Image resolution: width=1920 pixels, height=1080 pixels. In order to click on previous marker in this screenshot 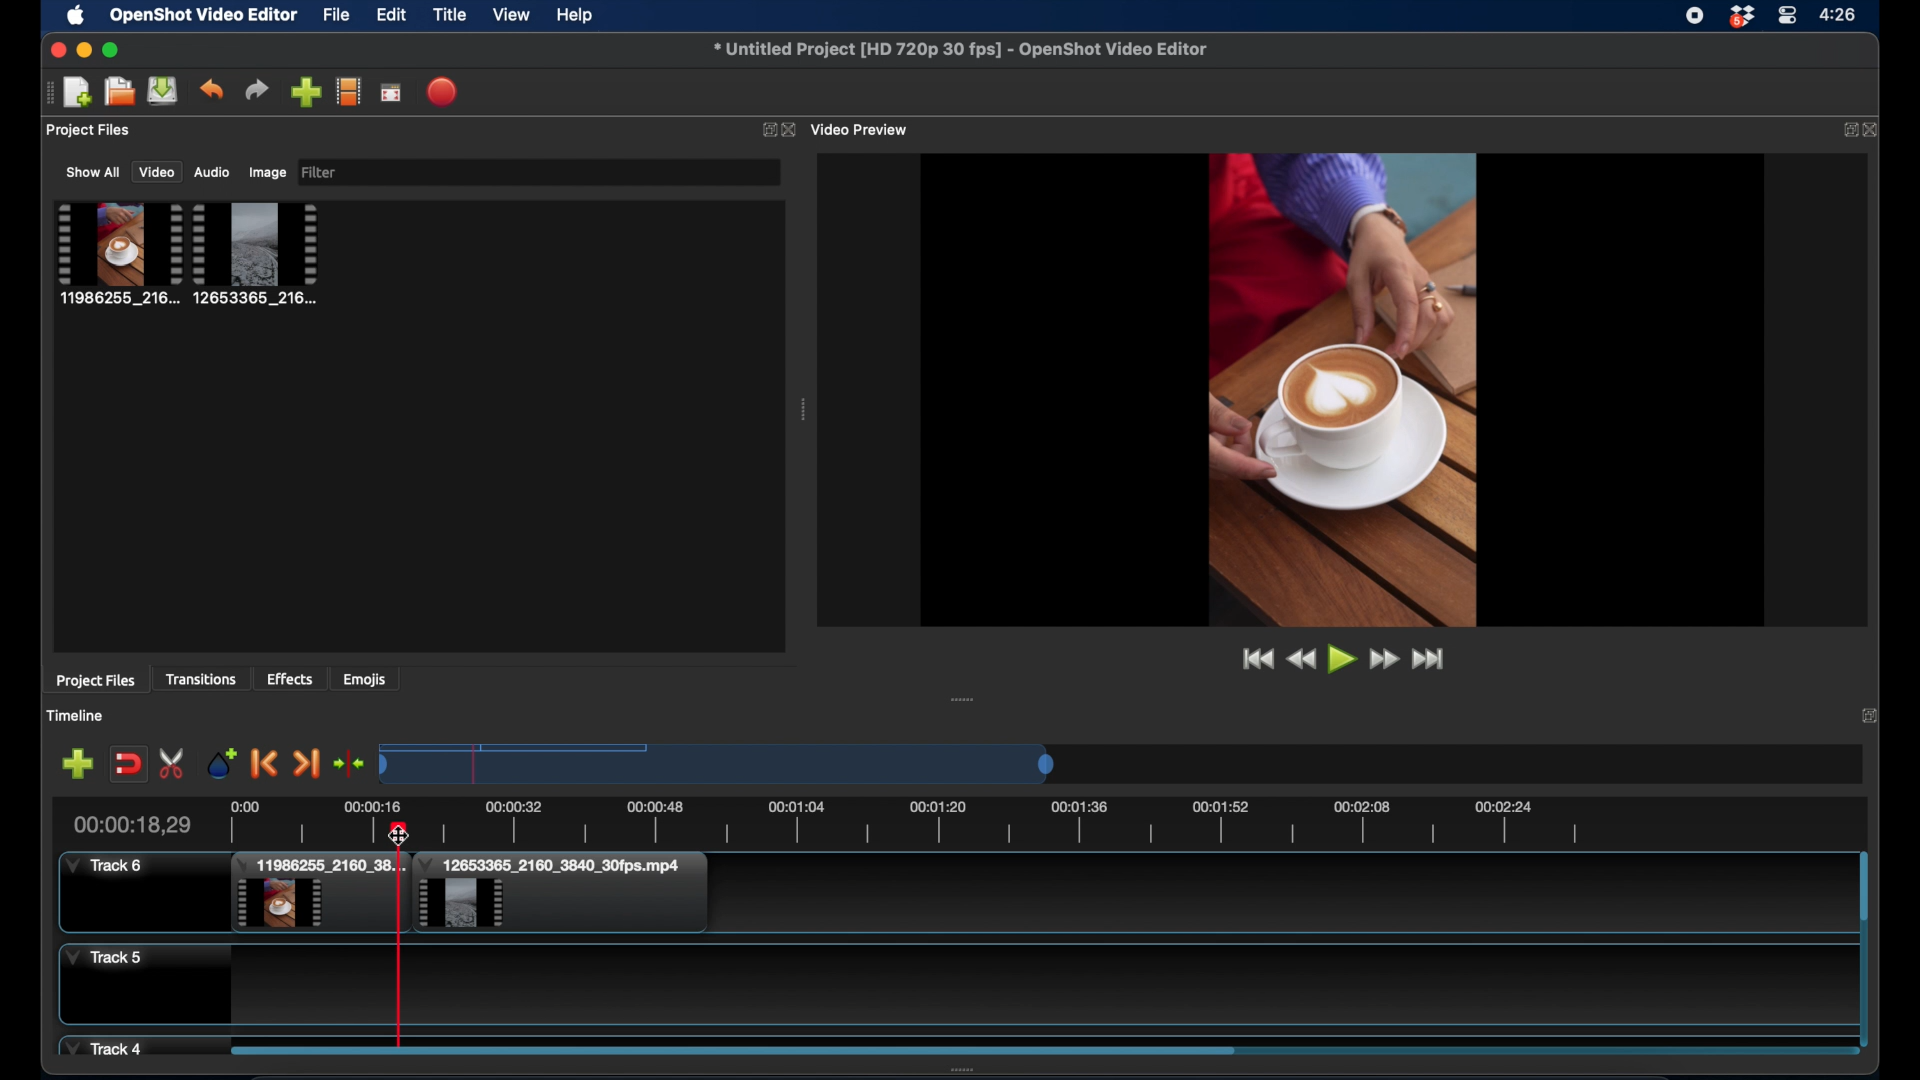, I will do `click(266, 765)`.